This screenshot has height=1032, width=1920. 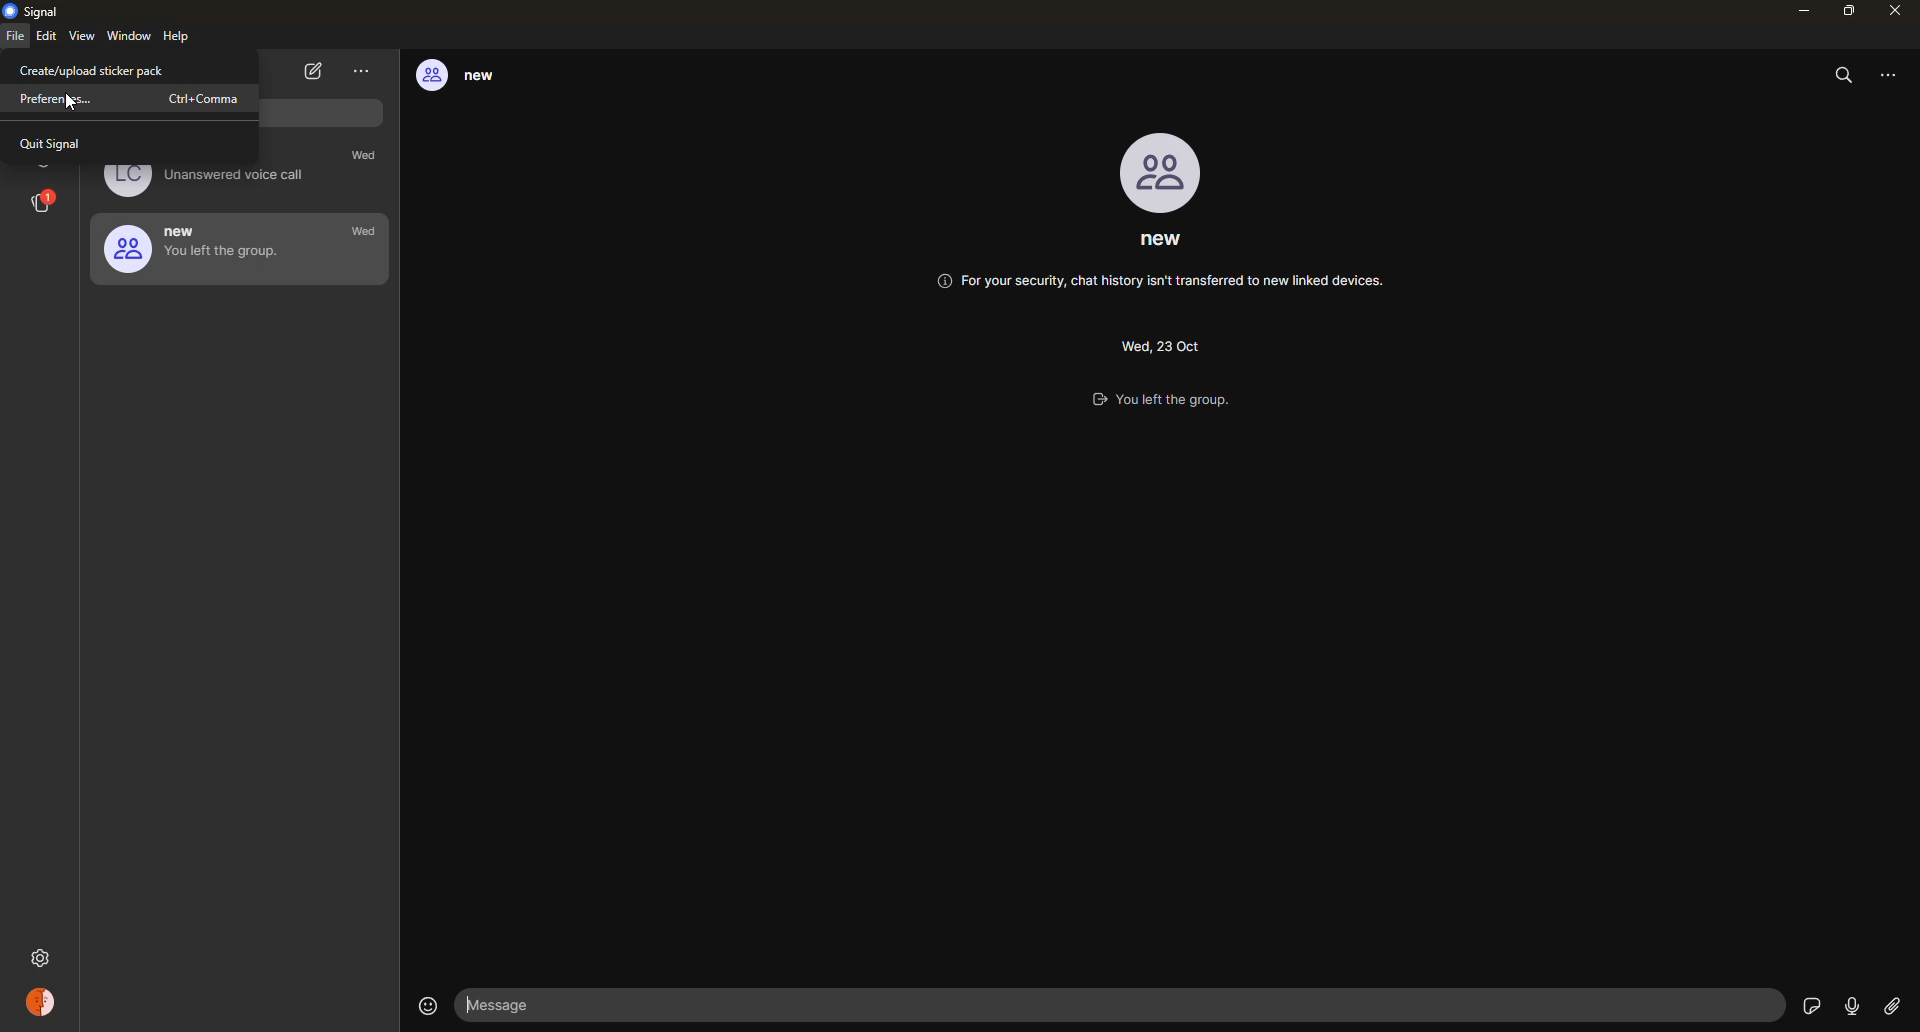 I want to click on attach, so click(x=1891, y=1007).